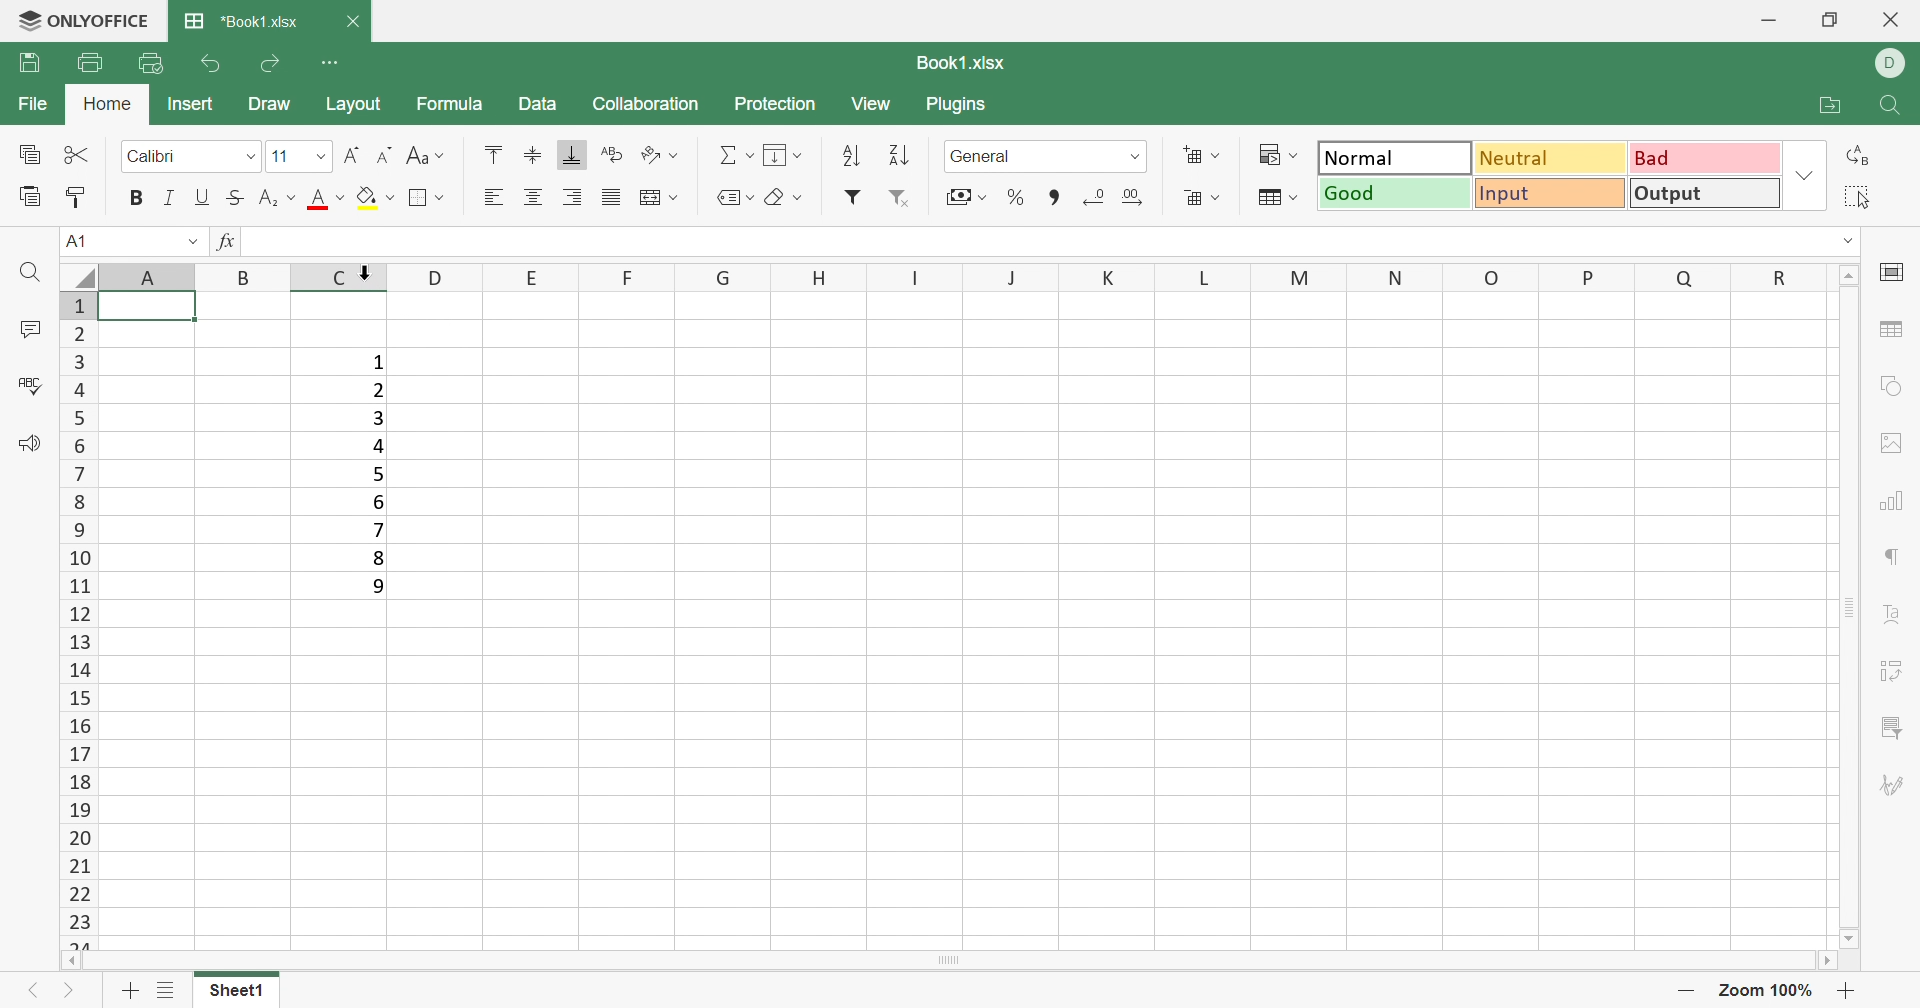  Describe the element at coordinates (27, 273) in the screenshot. I see `Find` at that location.